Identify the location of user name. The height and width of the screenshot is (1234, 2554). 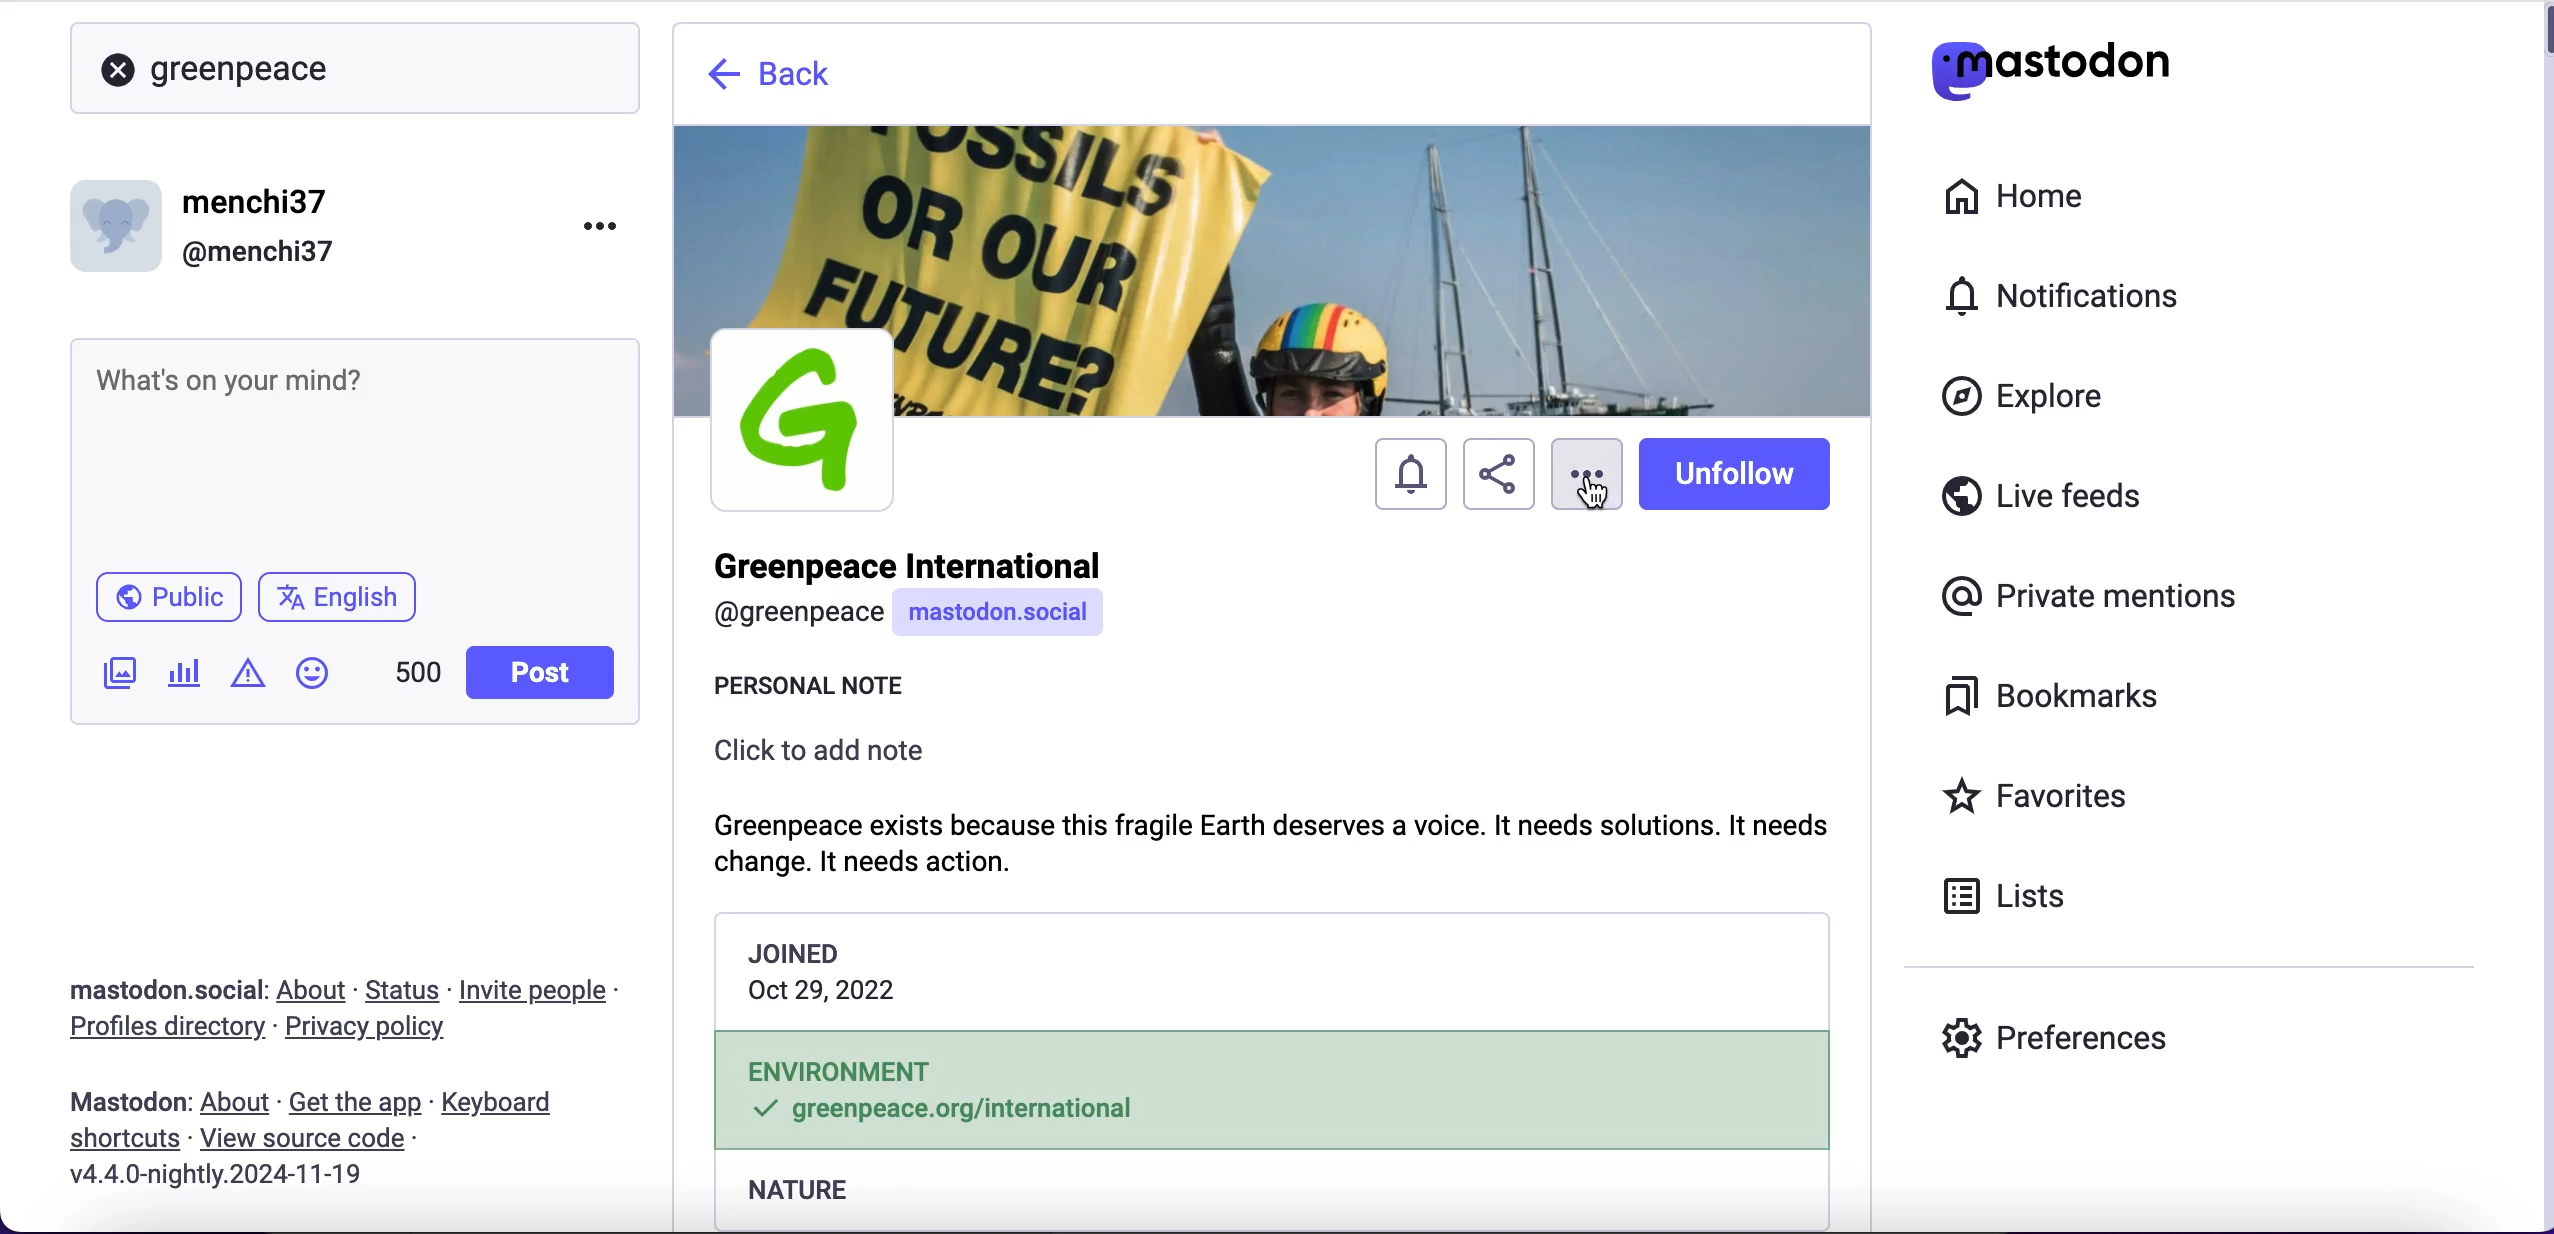
(208, 225).